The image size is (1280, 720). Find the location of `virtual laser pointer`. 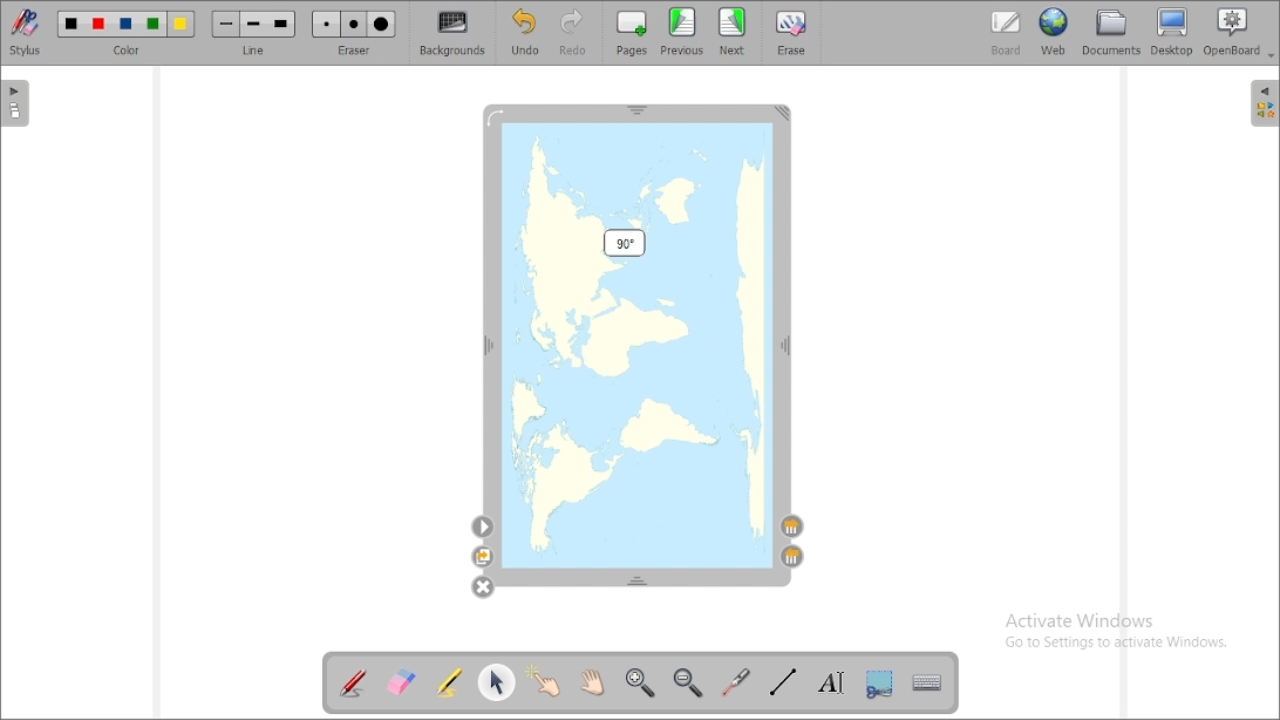

virtual laser pointer is located at coordinates (737, 683).